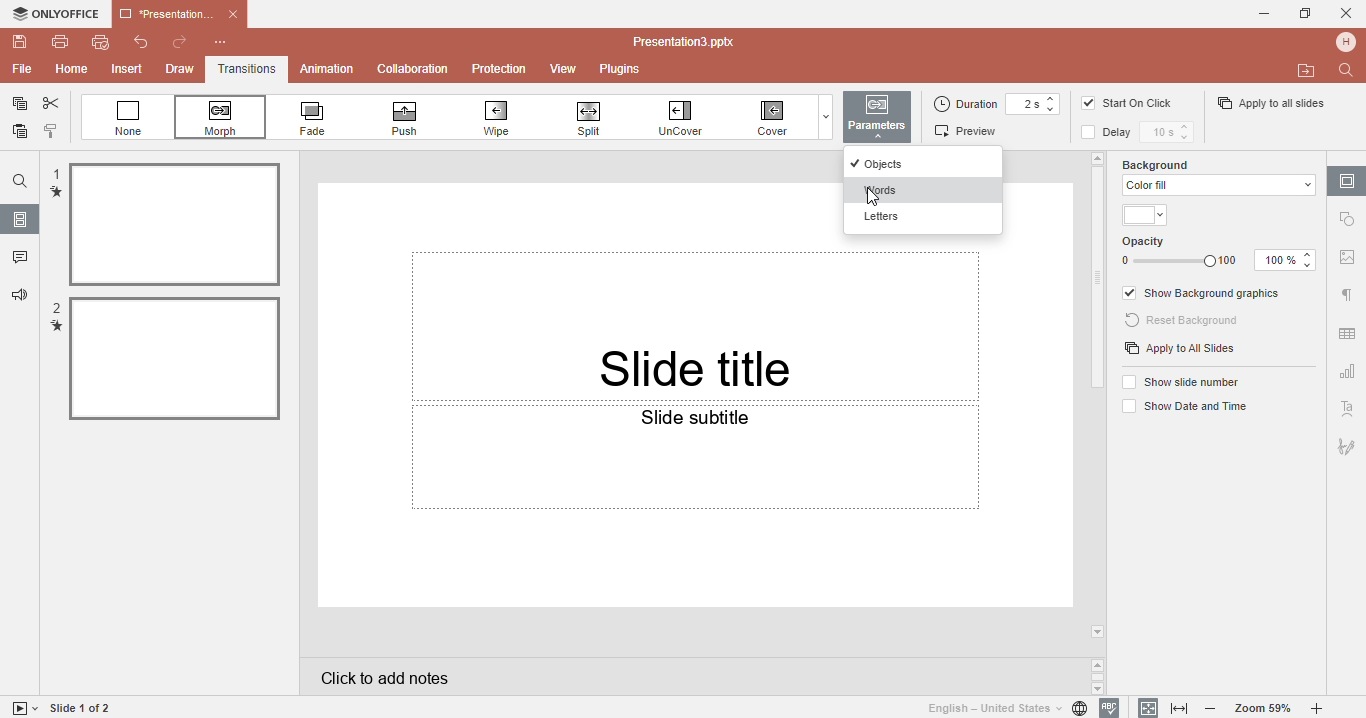 This screenshot has height=718, width=1366. Describe the element at coordinates (971, 131) in the screenshot. I see `Preview` at that location.